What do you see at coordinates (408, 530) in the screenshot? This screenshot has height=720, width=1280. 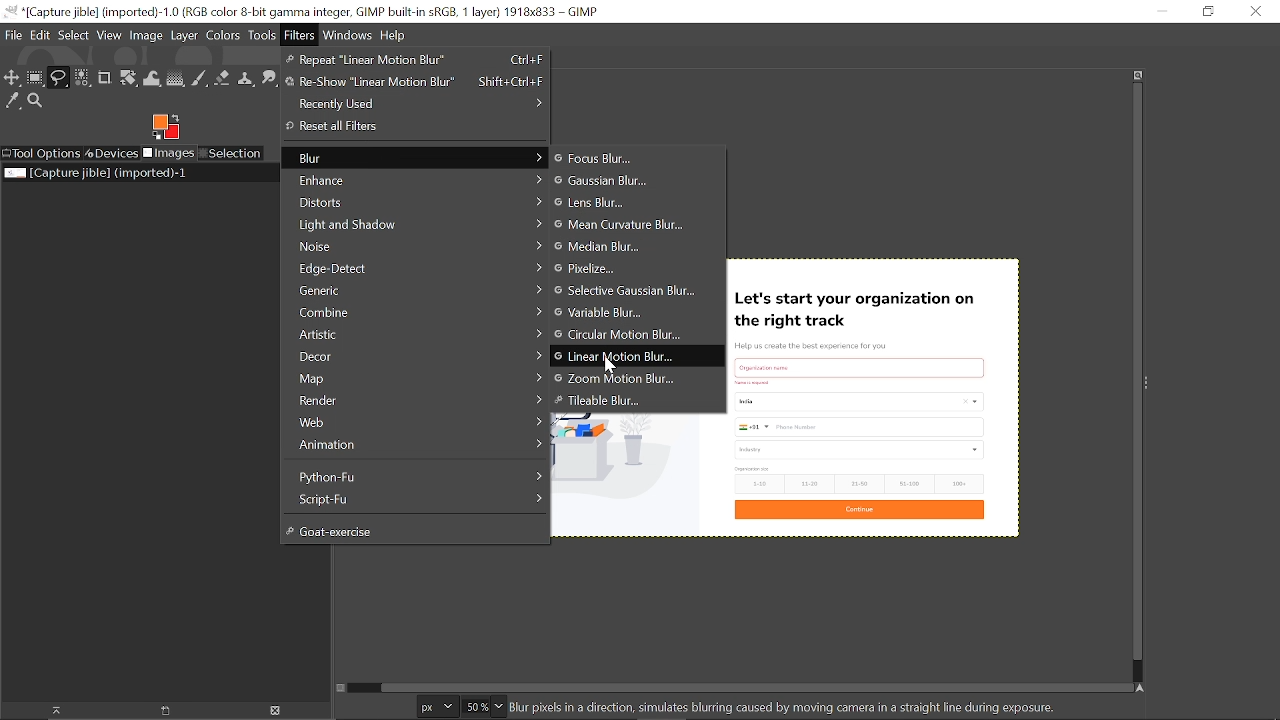 I see `Goat-exercise` at bounding box center [408, 530].